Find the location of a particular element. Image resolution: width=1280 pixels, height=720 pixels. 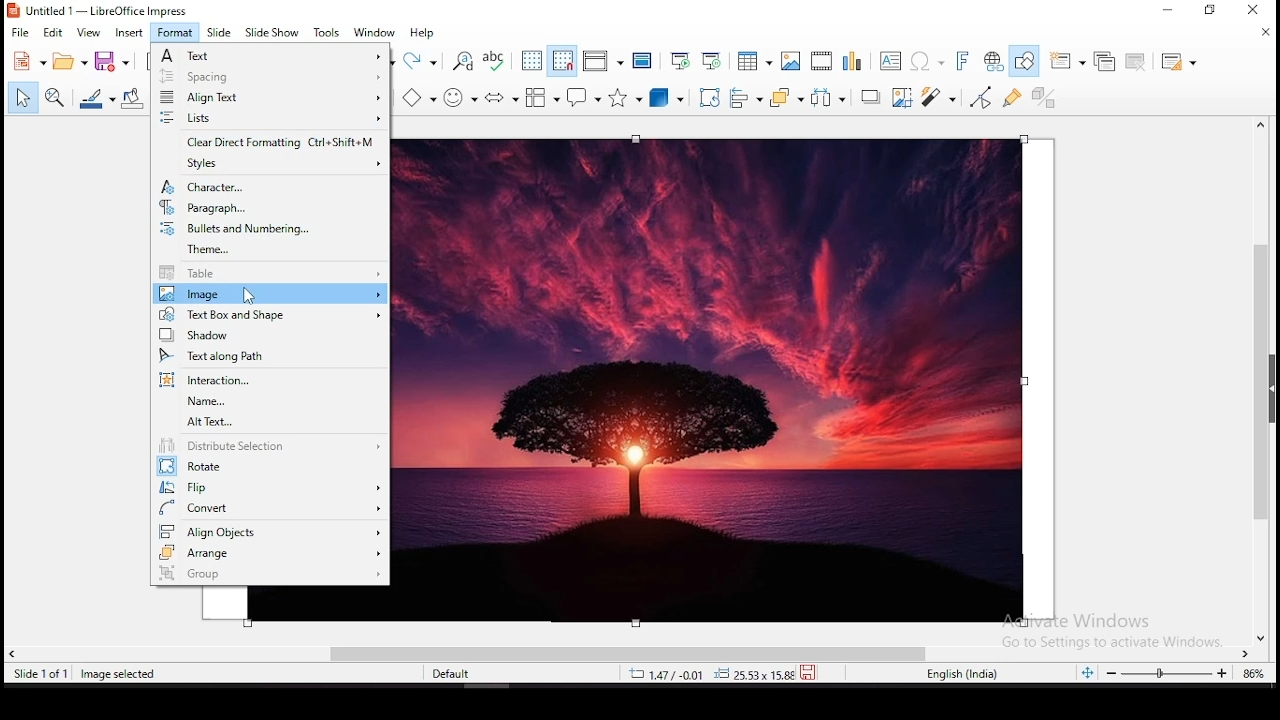

new slide is located at coordinates (1068, 60).